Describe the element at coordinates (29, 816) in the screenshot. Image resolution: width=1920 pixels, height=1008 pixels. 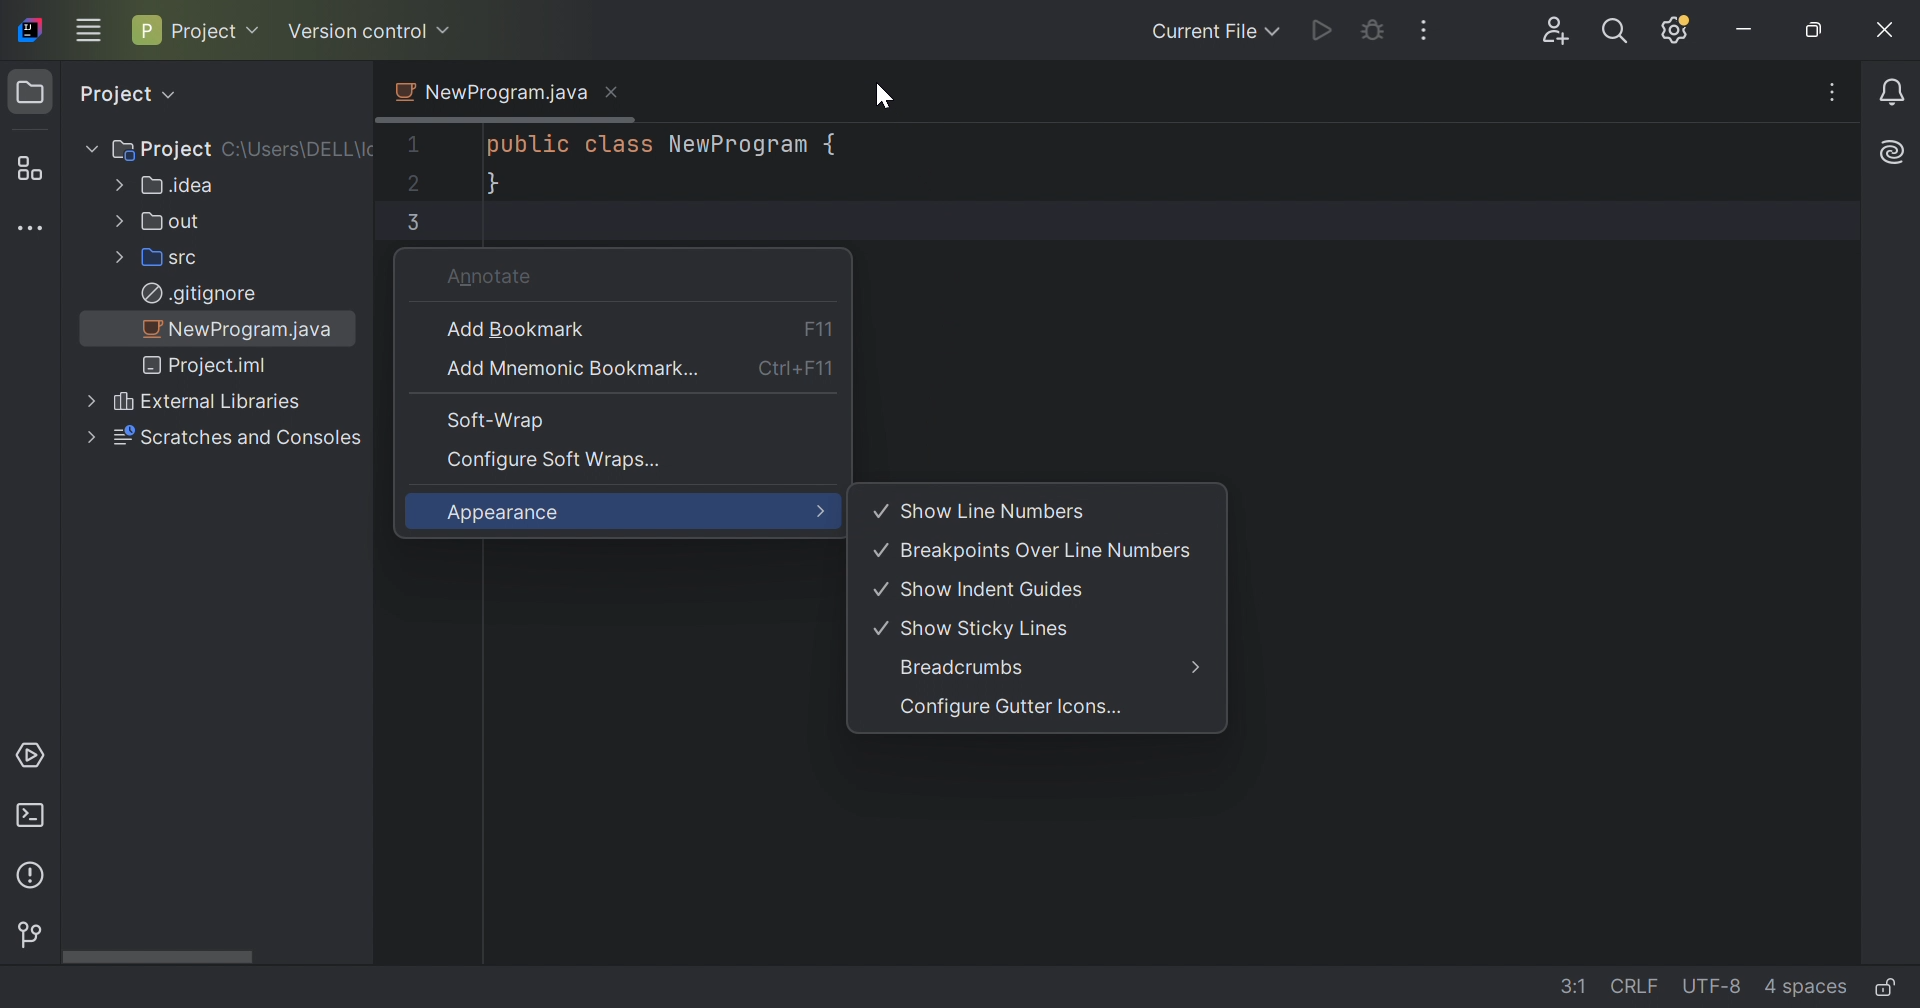
I see `Terminal` at that location.